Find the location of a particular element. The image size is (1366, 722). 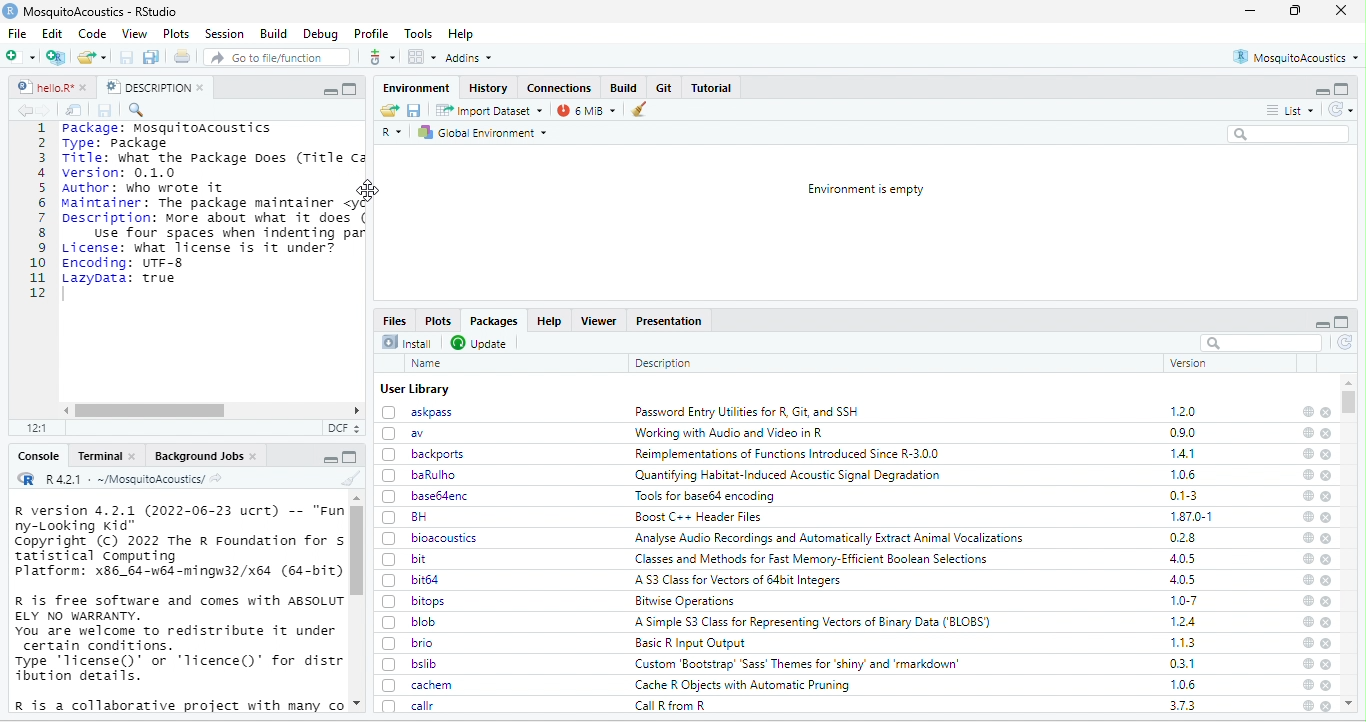

help is located at coordinates (1307, 684).